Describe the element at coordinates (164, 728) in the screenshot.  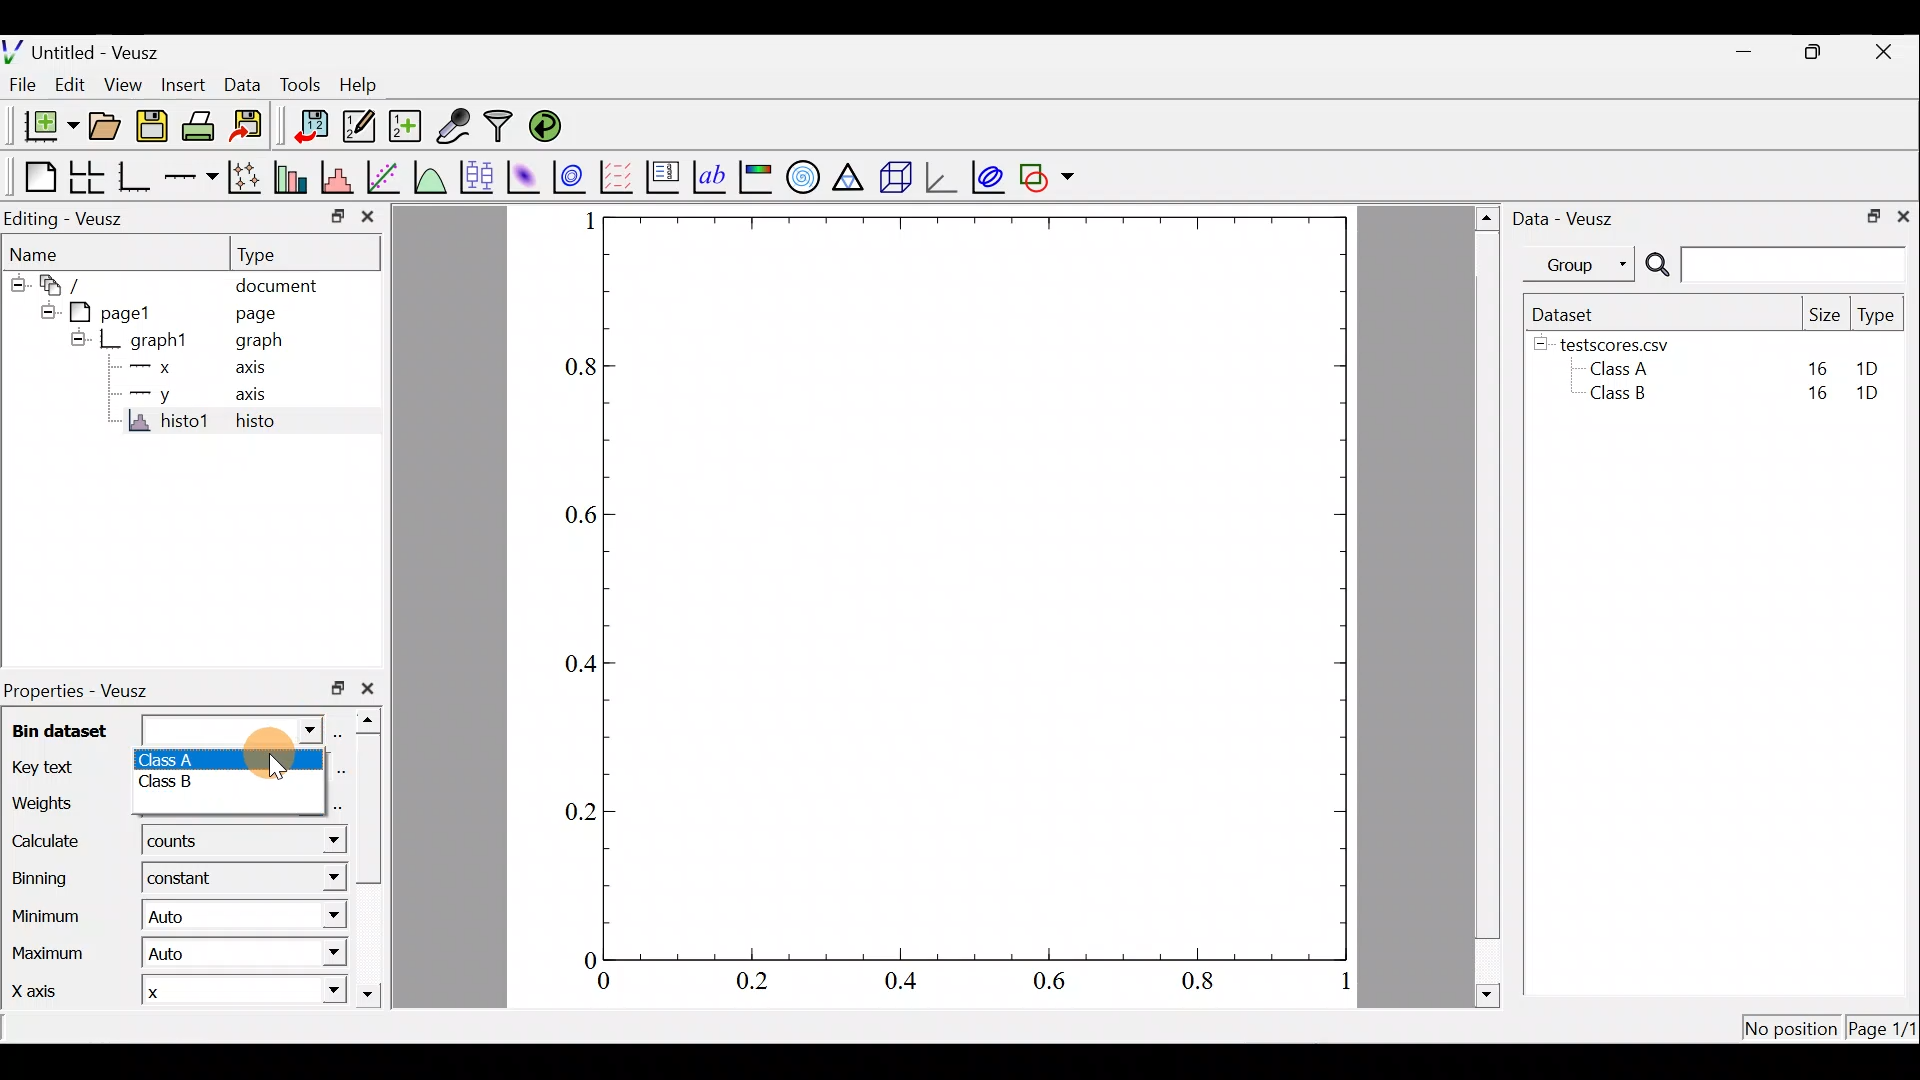
I see `Bin dataset` at that location.